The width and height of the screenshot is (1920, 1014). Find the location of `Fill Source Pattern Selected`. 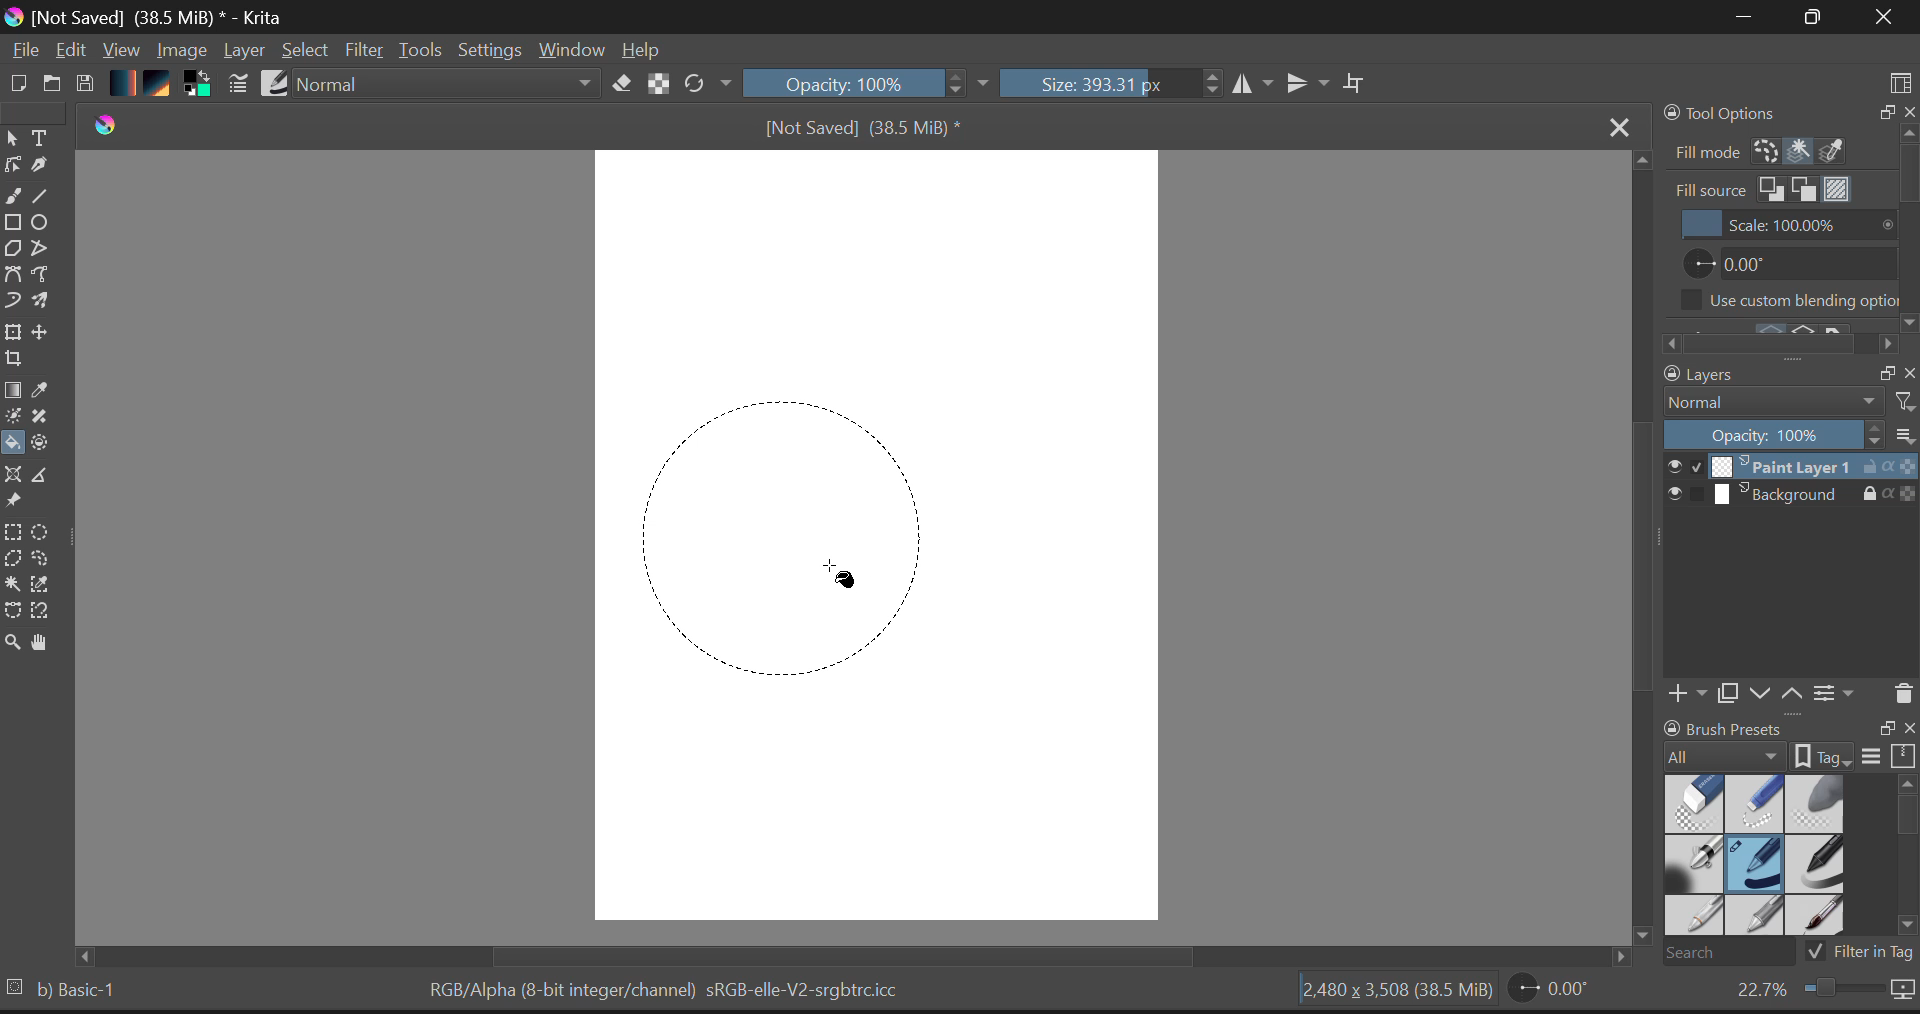

Fill Source Pattern Selected is located at coordinates (1838, 189).